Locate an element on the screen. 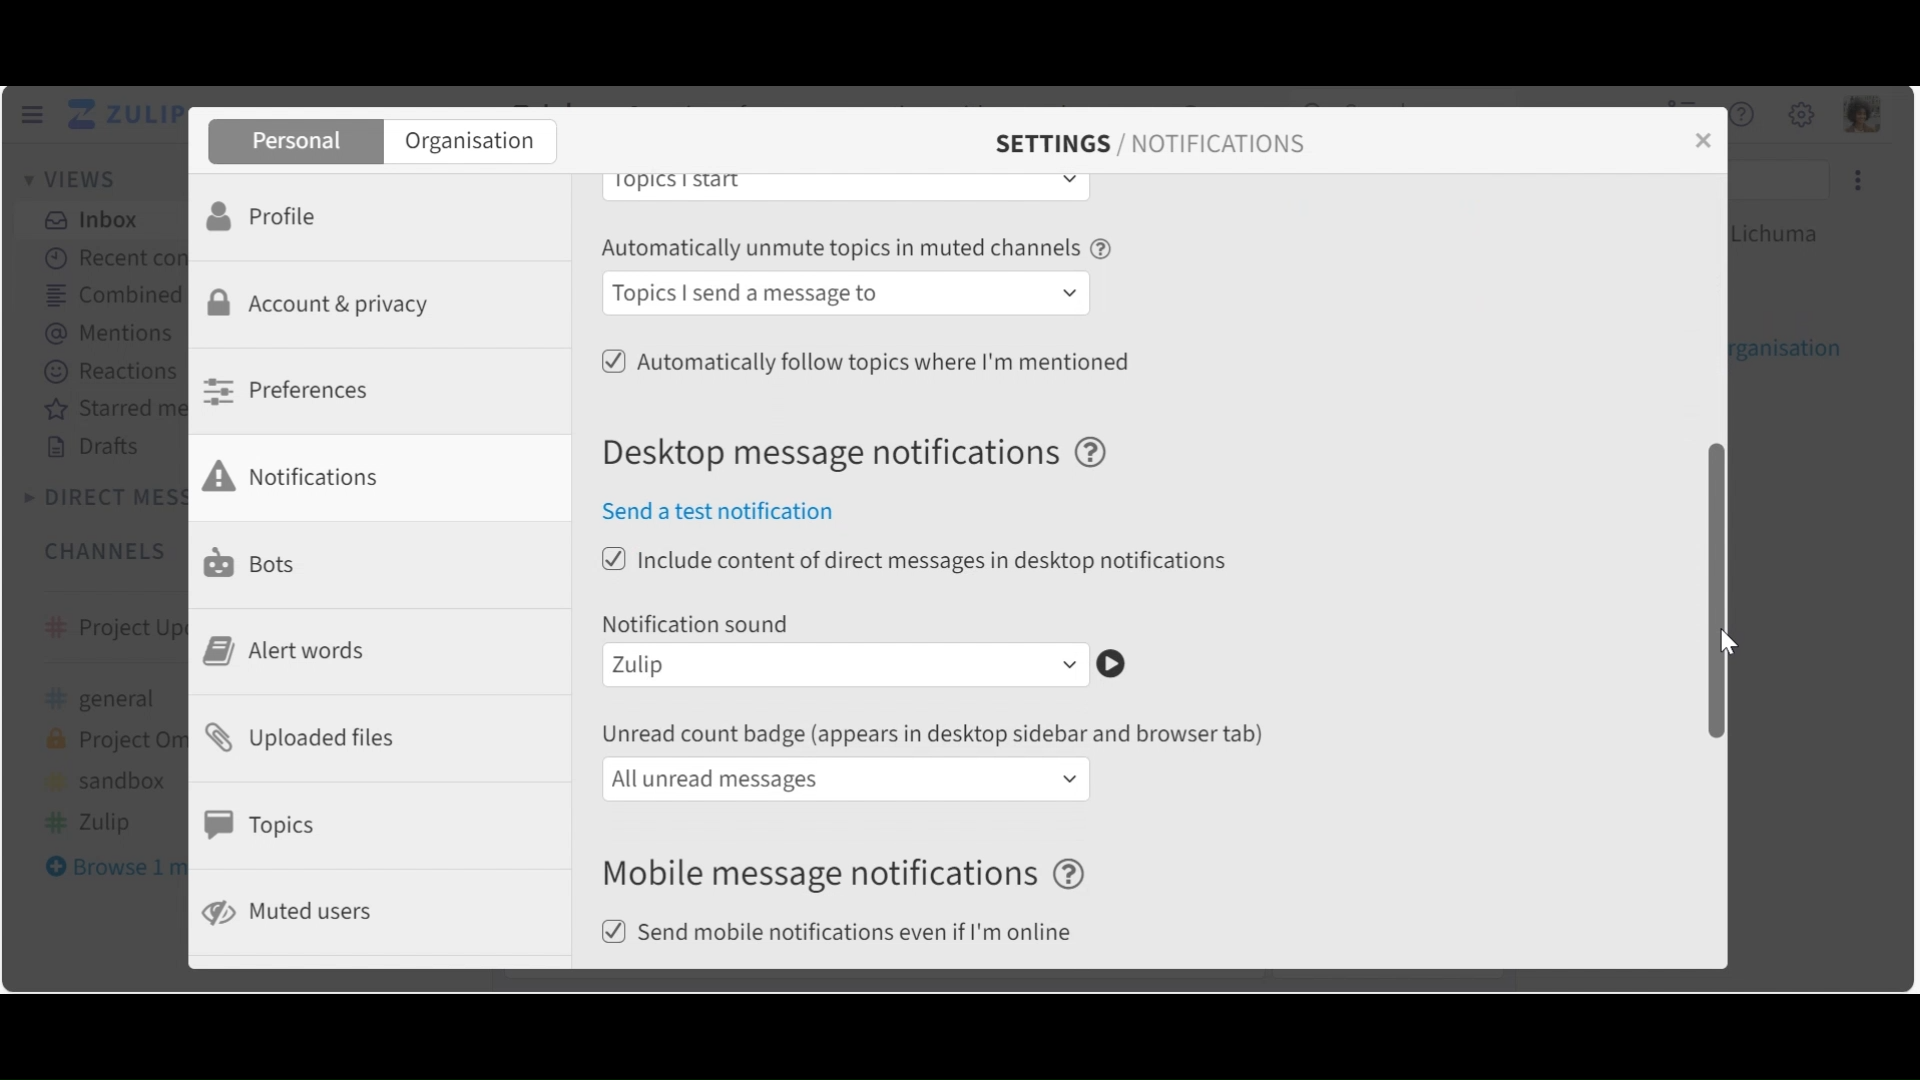 Image resolution: width=1920 pixels, height=1080 pixels. Profile is located at coordinates (269, 214).